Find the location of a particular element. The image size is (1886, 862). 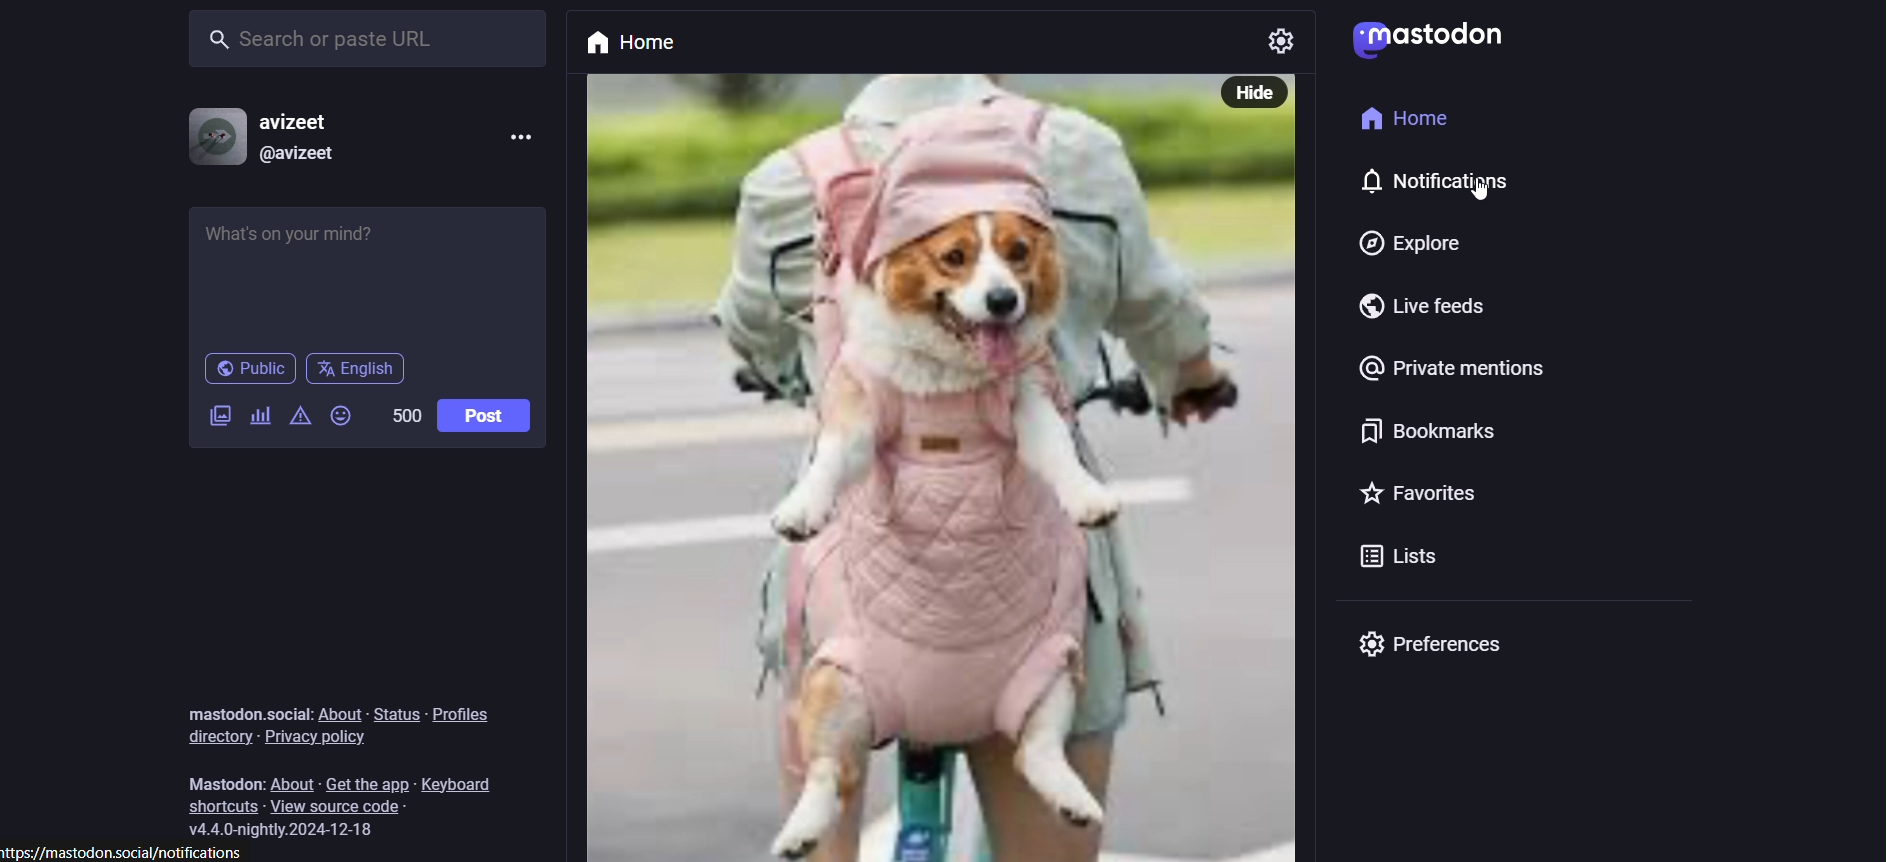

profile picture is located at coordinates (213, 137).